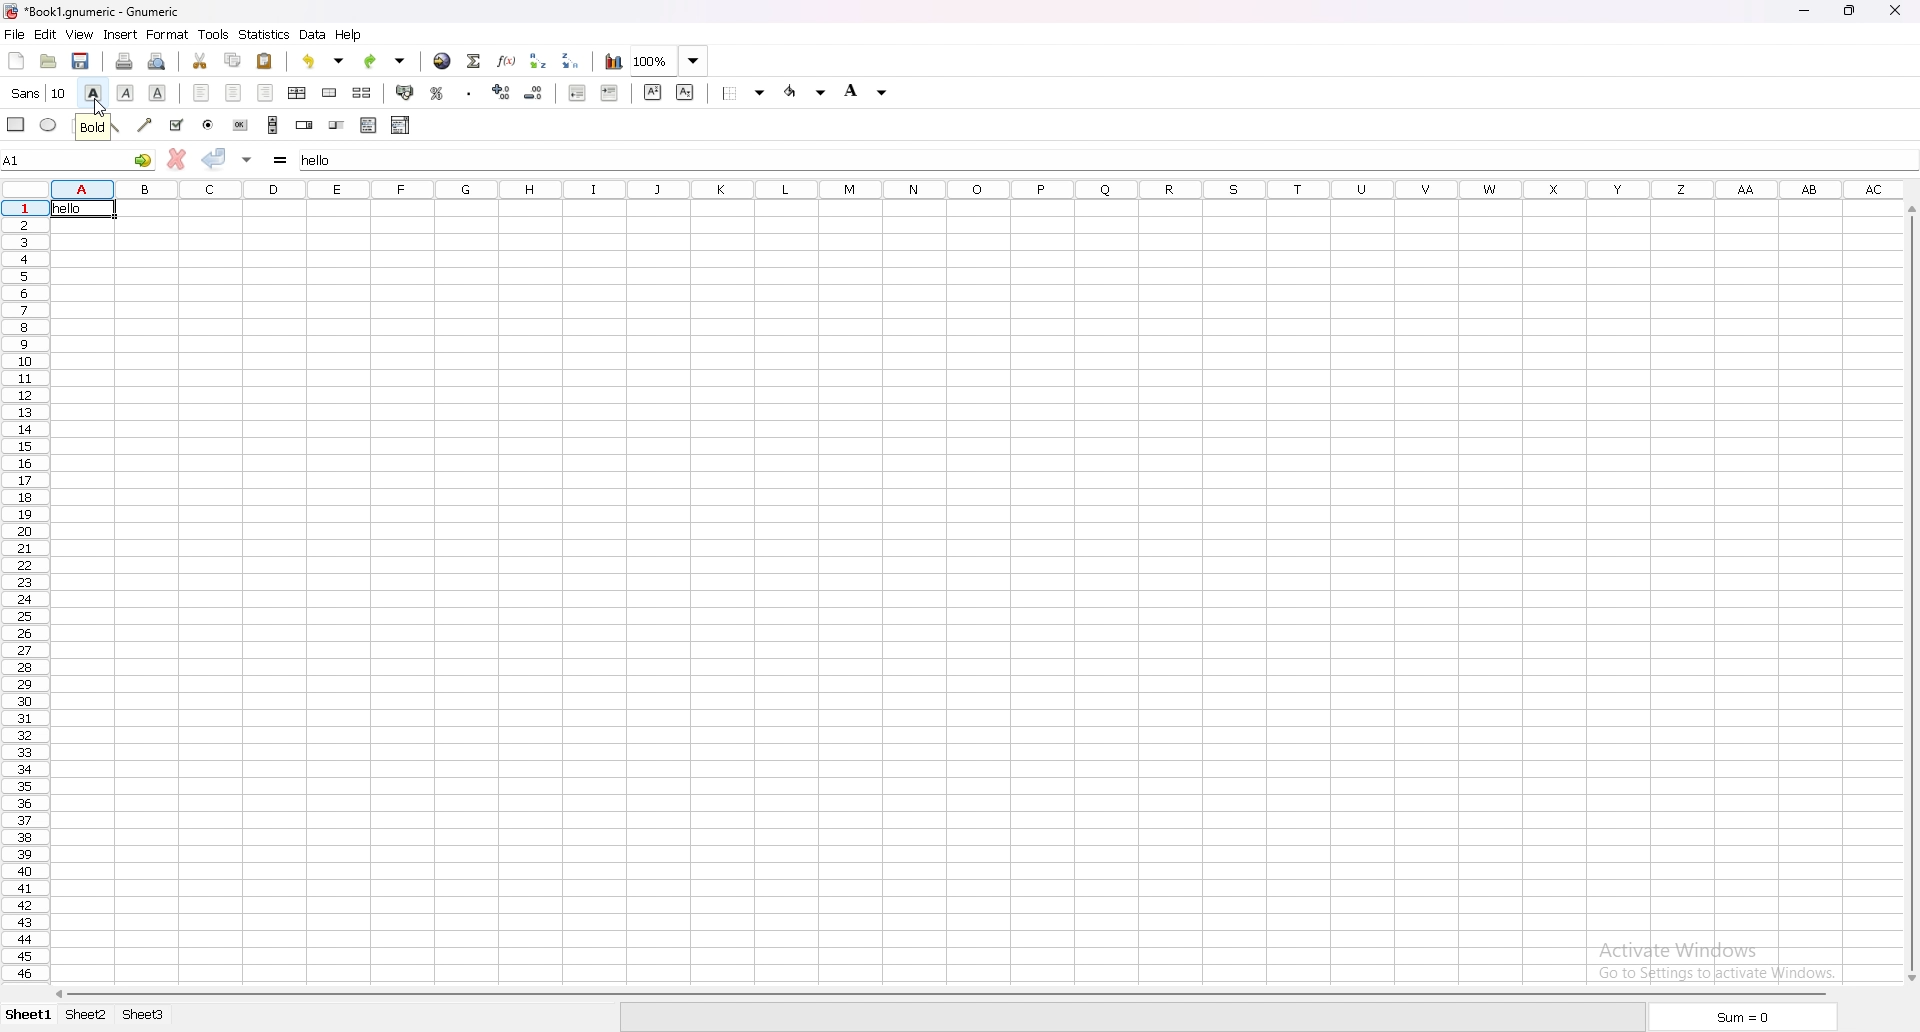  What do you see at coordinates (100, 108) in the screenshot?
I see `cursor` at bounding box center [100, 108].